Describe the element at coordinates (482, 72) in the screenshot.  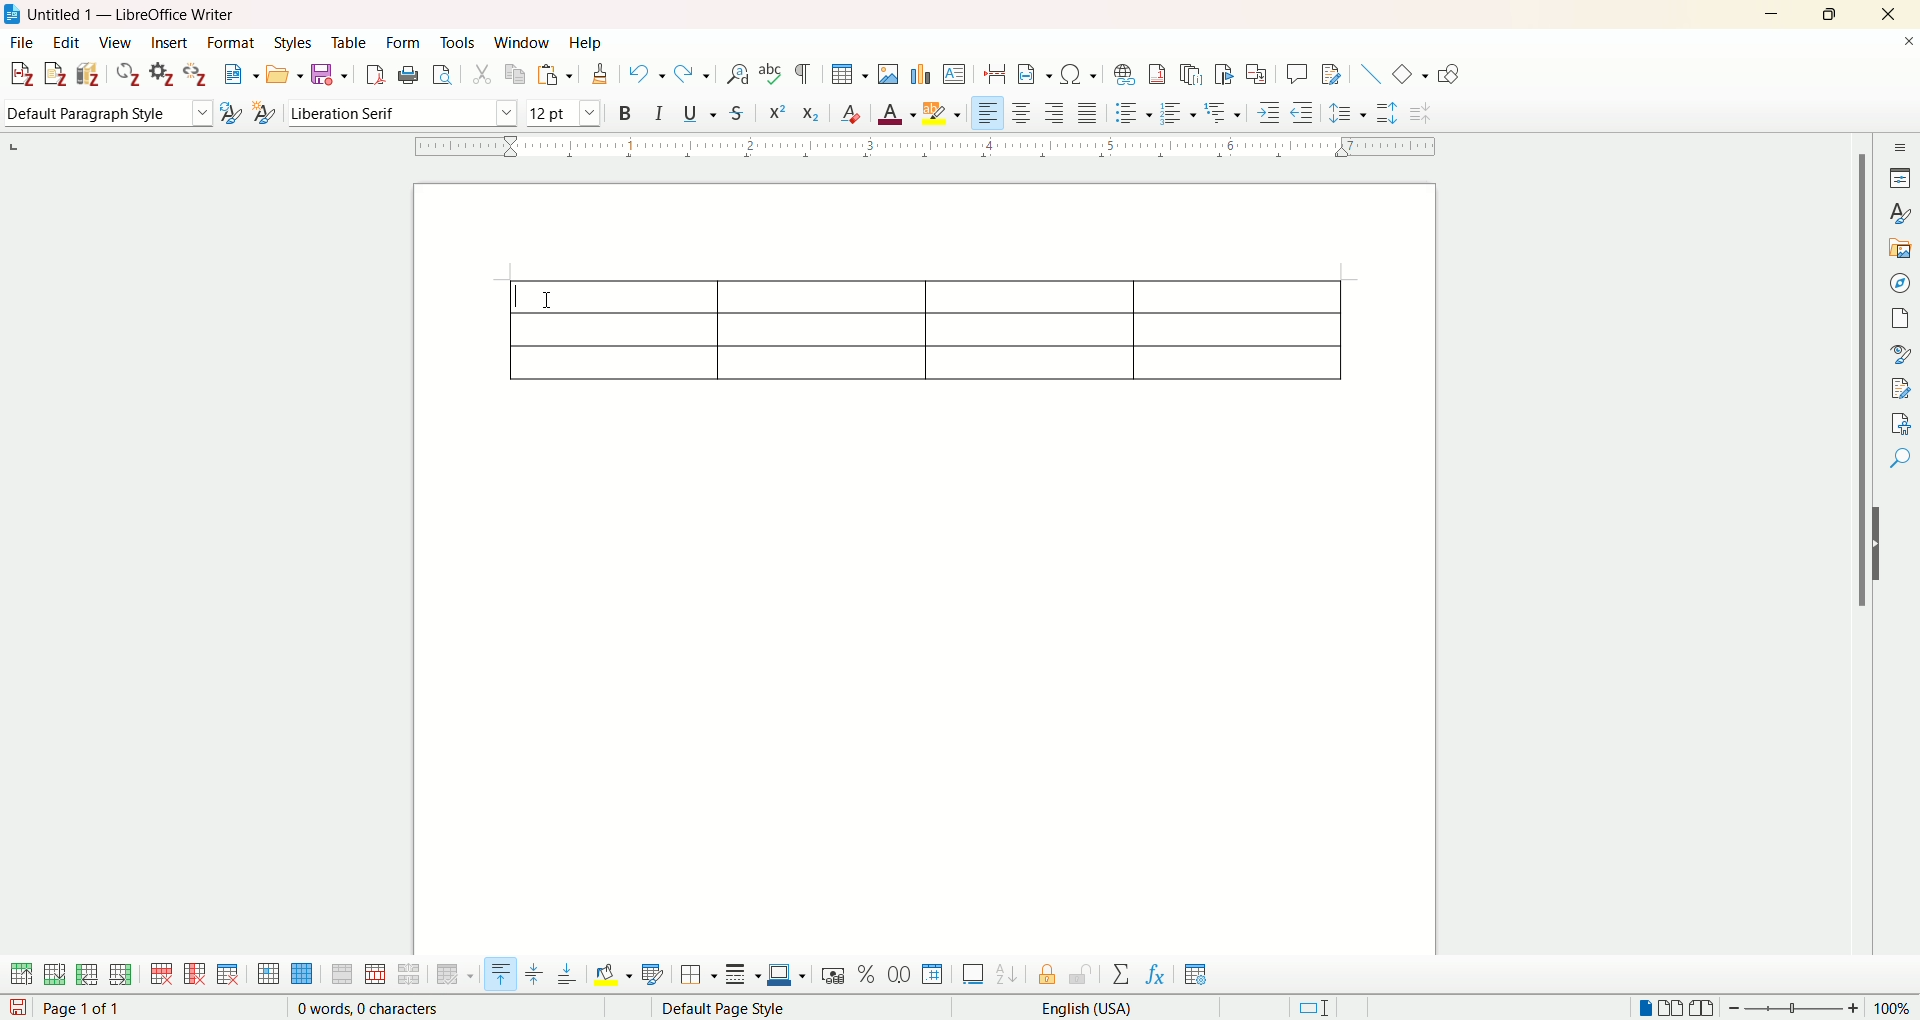
I see `cut` at that location.